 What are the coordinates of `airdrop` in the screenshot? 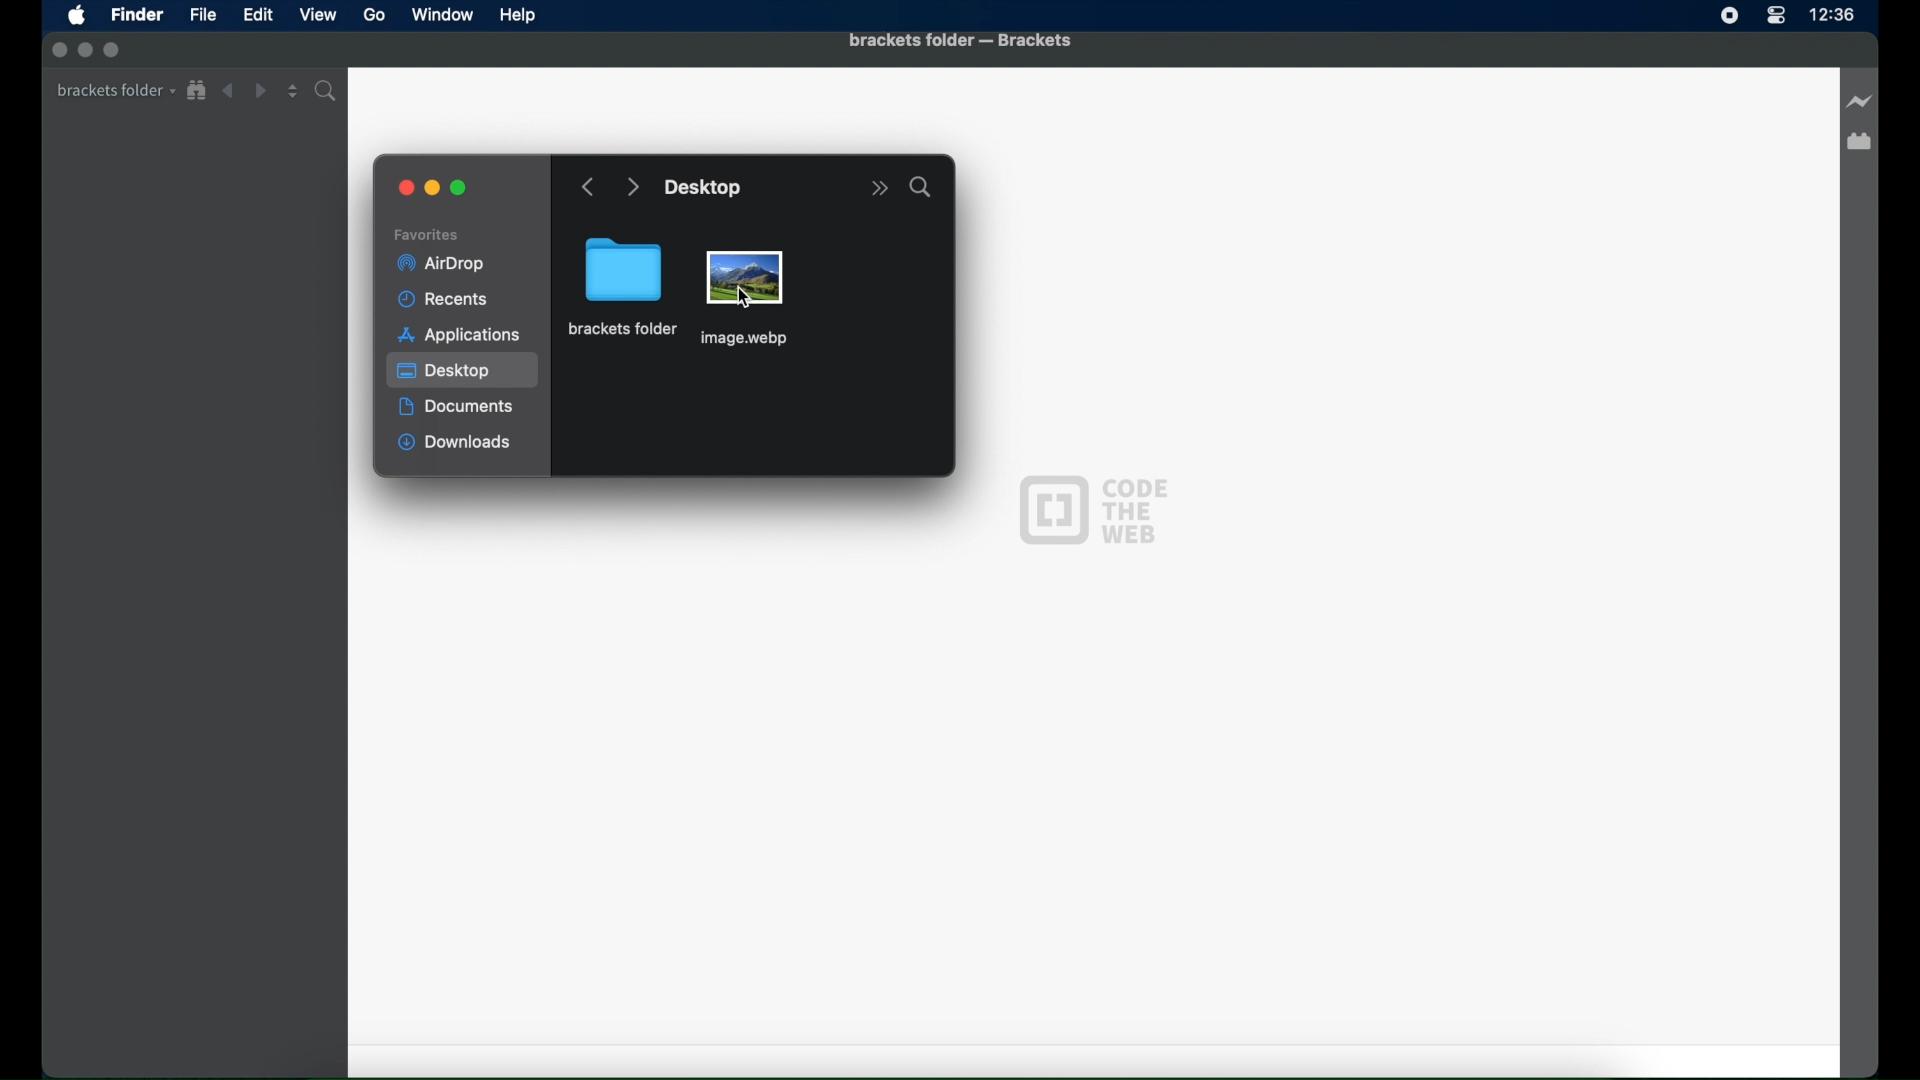 It's located at (440, 264).